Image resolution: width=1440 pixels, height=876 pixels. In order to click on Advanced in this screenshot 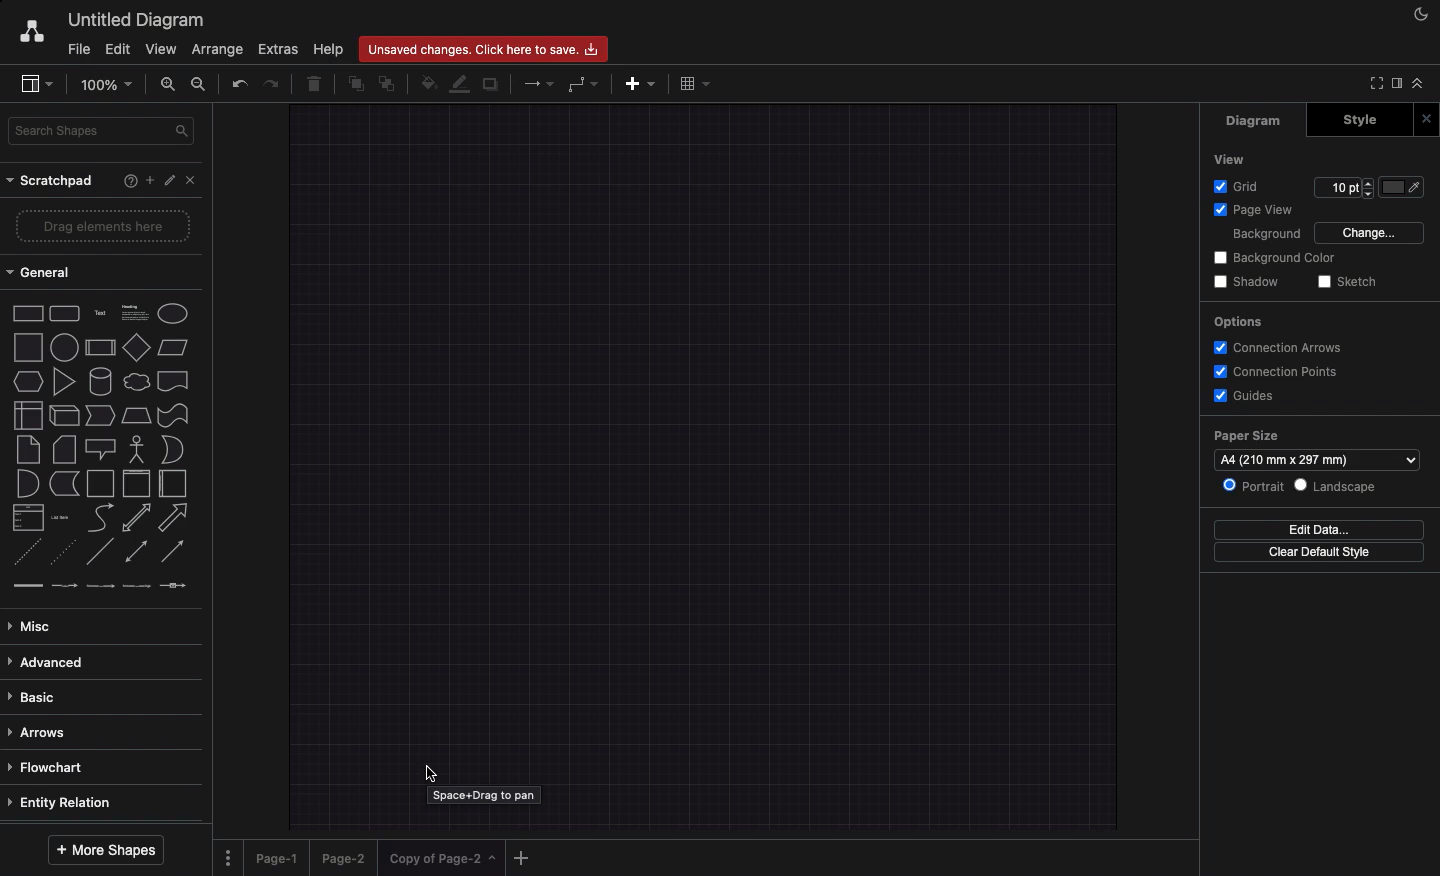, I will do `click(47, 663)`.